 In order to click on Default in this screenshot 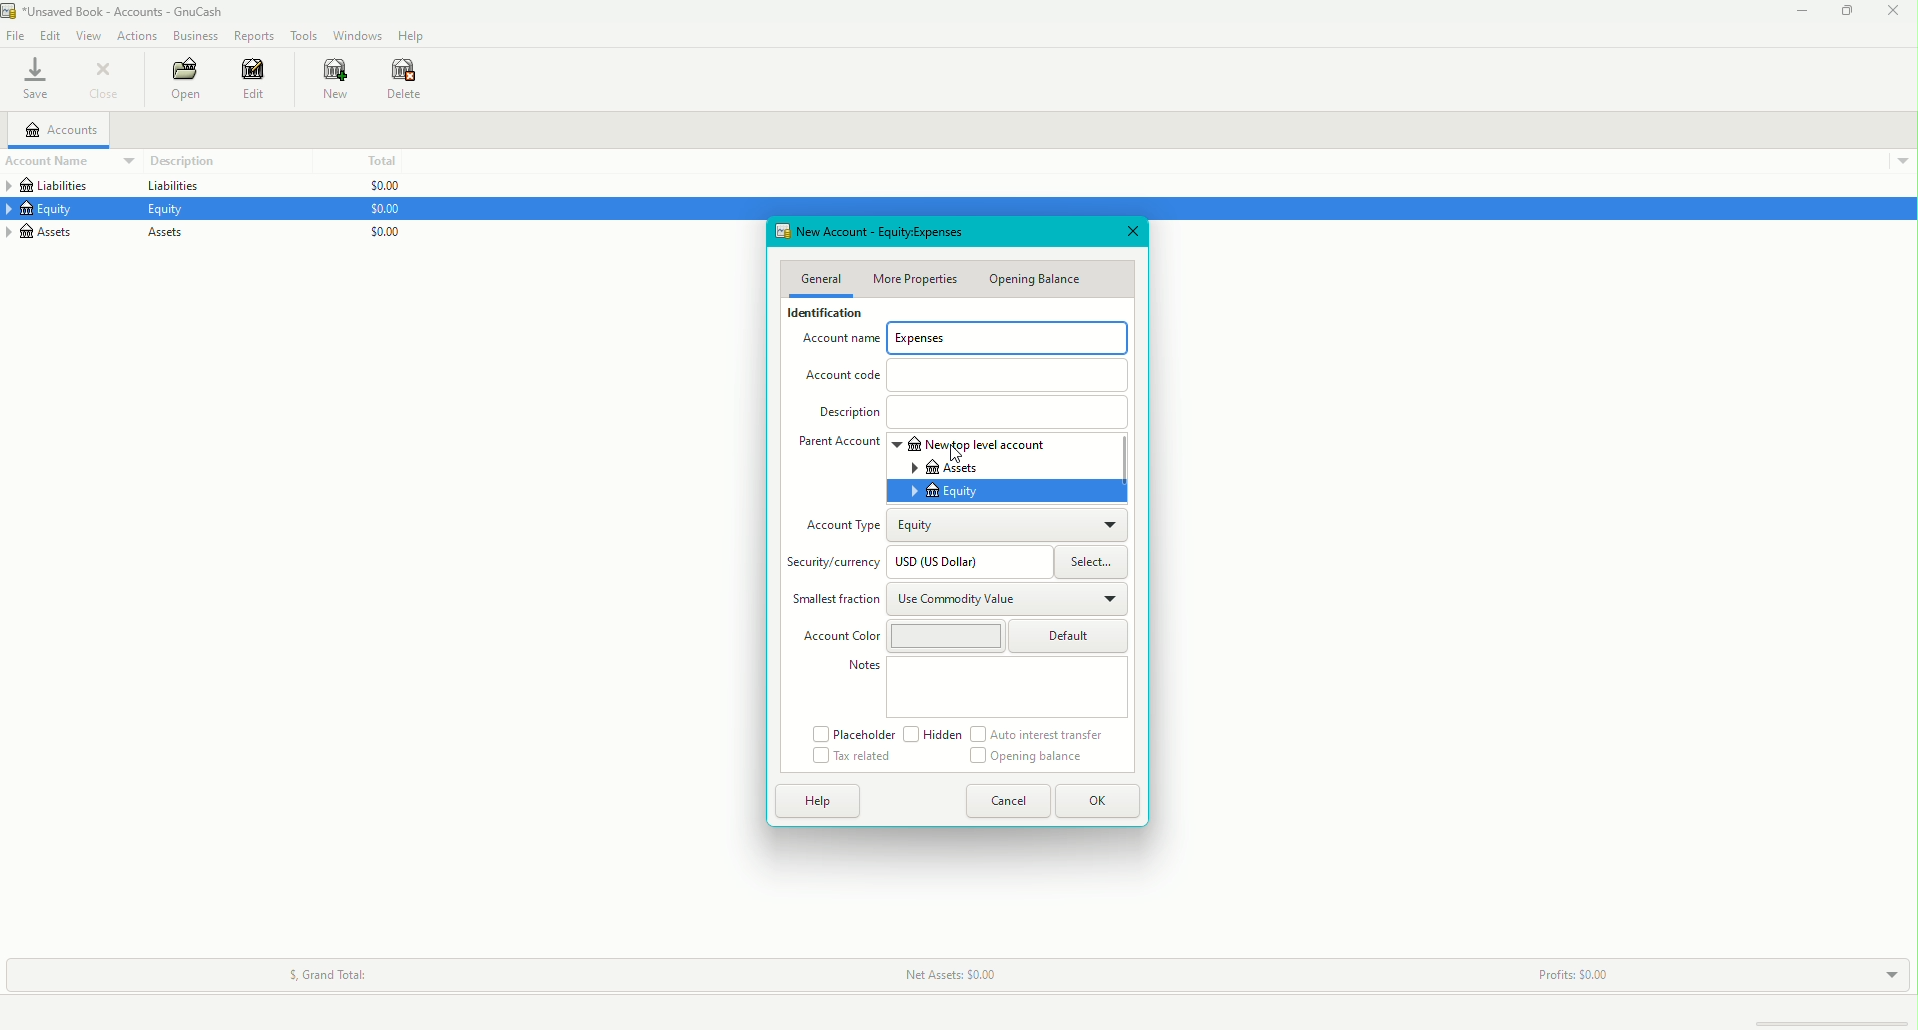, I will do `click(1072, 636)`.